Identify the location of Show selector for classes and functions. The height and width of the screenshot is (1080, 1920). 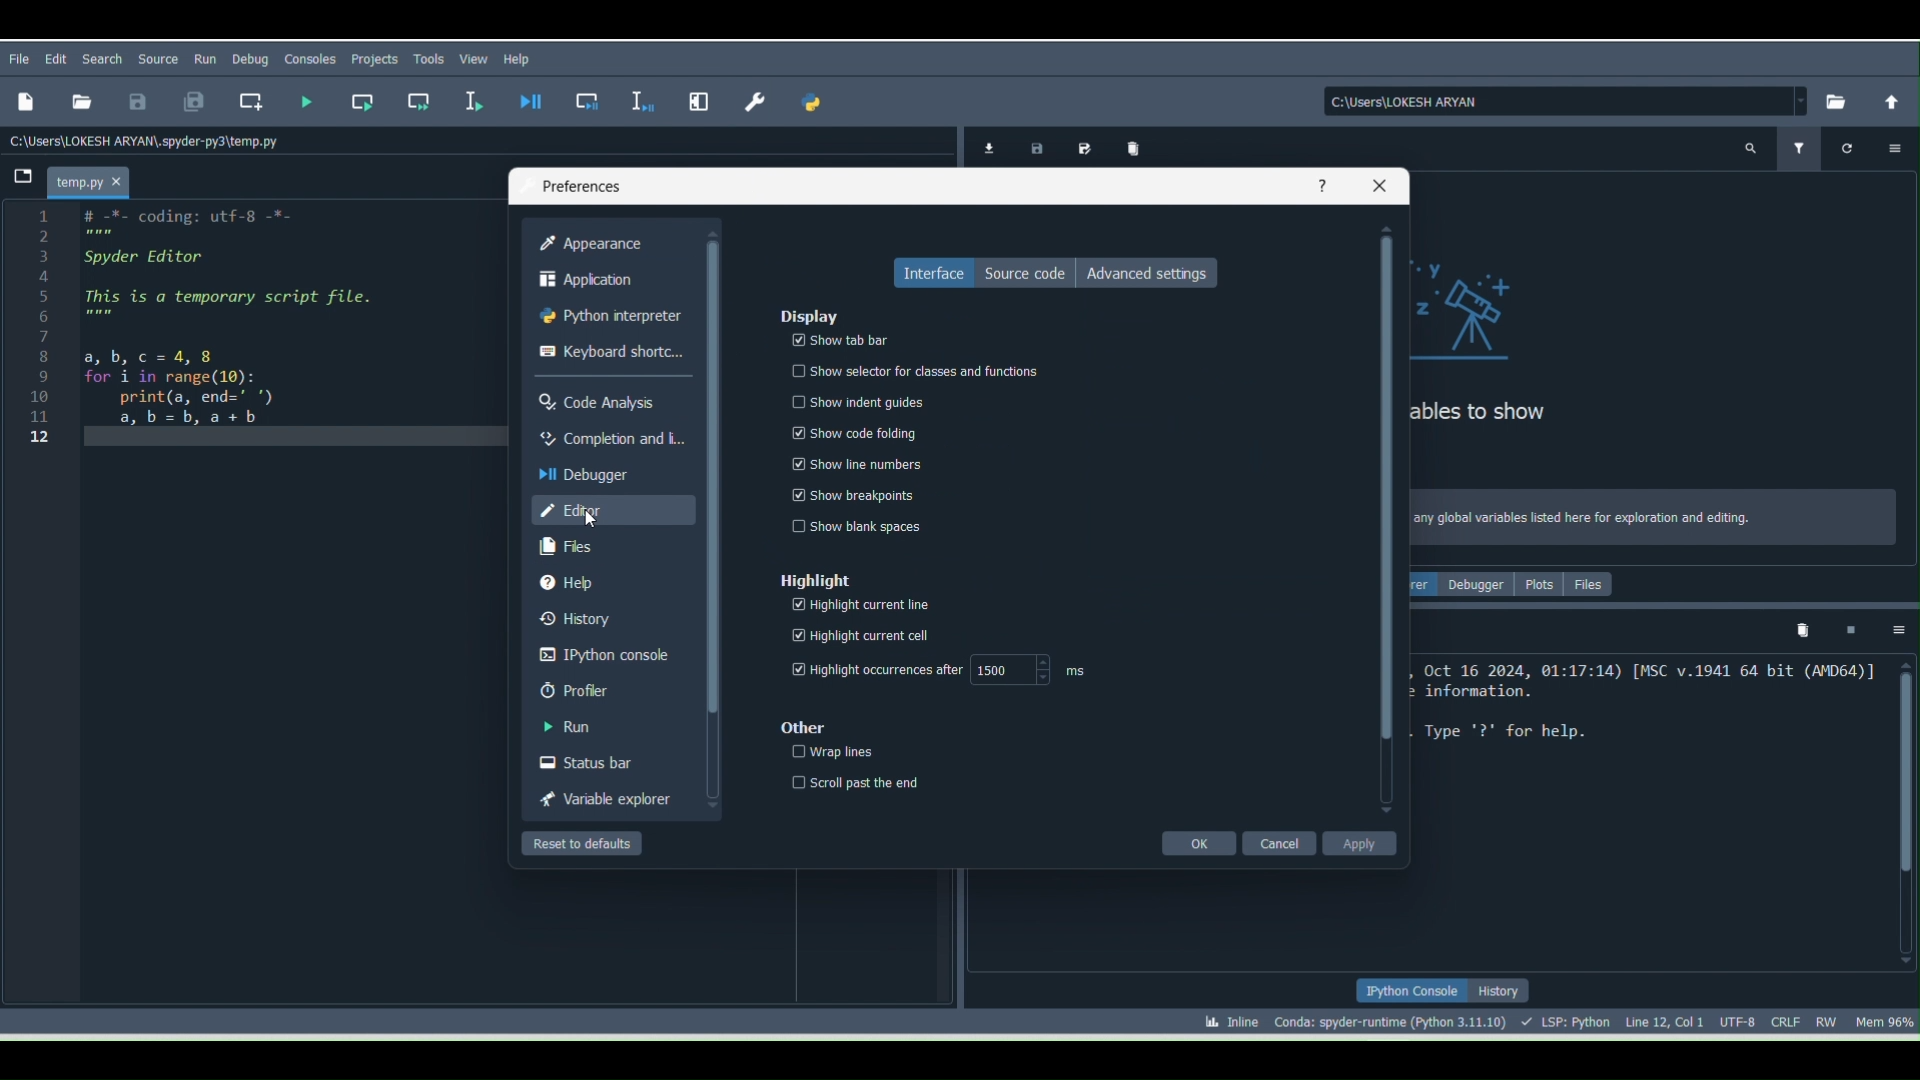
(910, 367).